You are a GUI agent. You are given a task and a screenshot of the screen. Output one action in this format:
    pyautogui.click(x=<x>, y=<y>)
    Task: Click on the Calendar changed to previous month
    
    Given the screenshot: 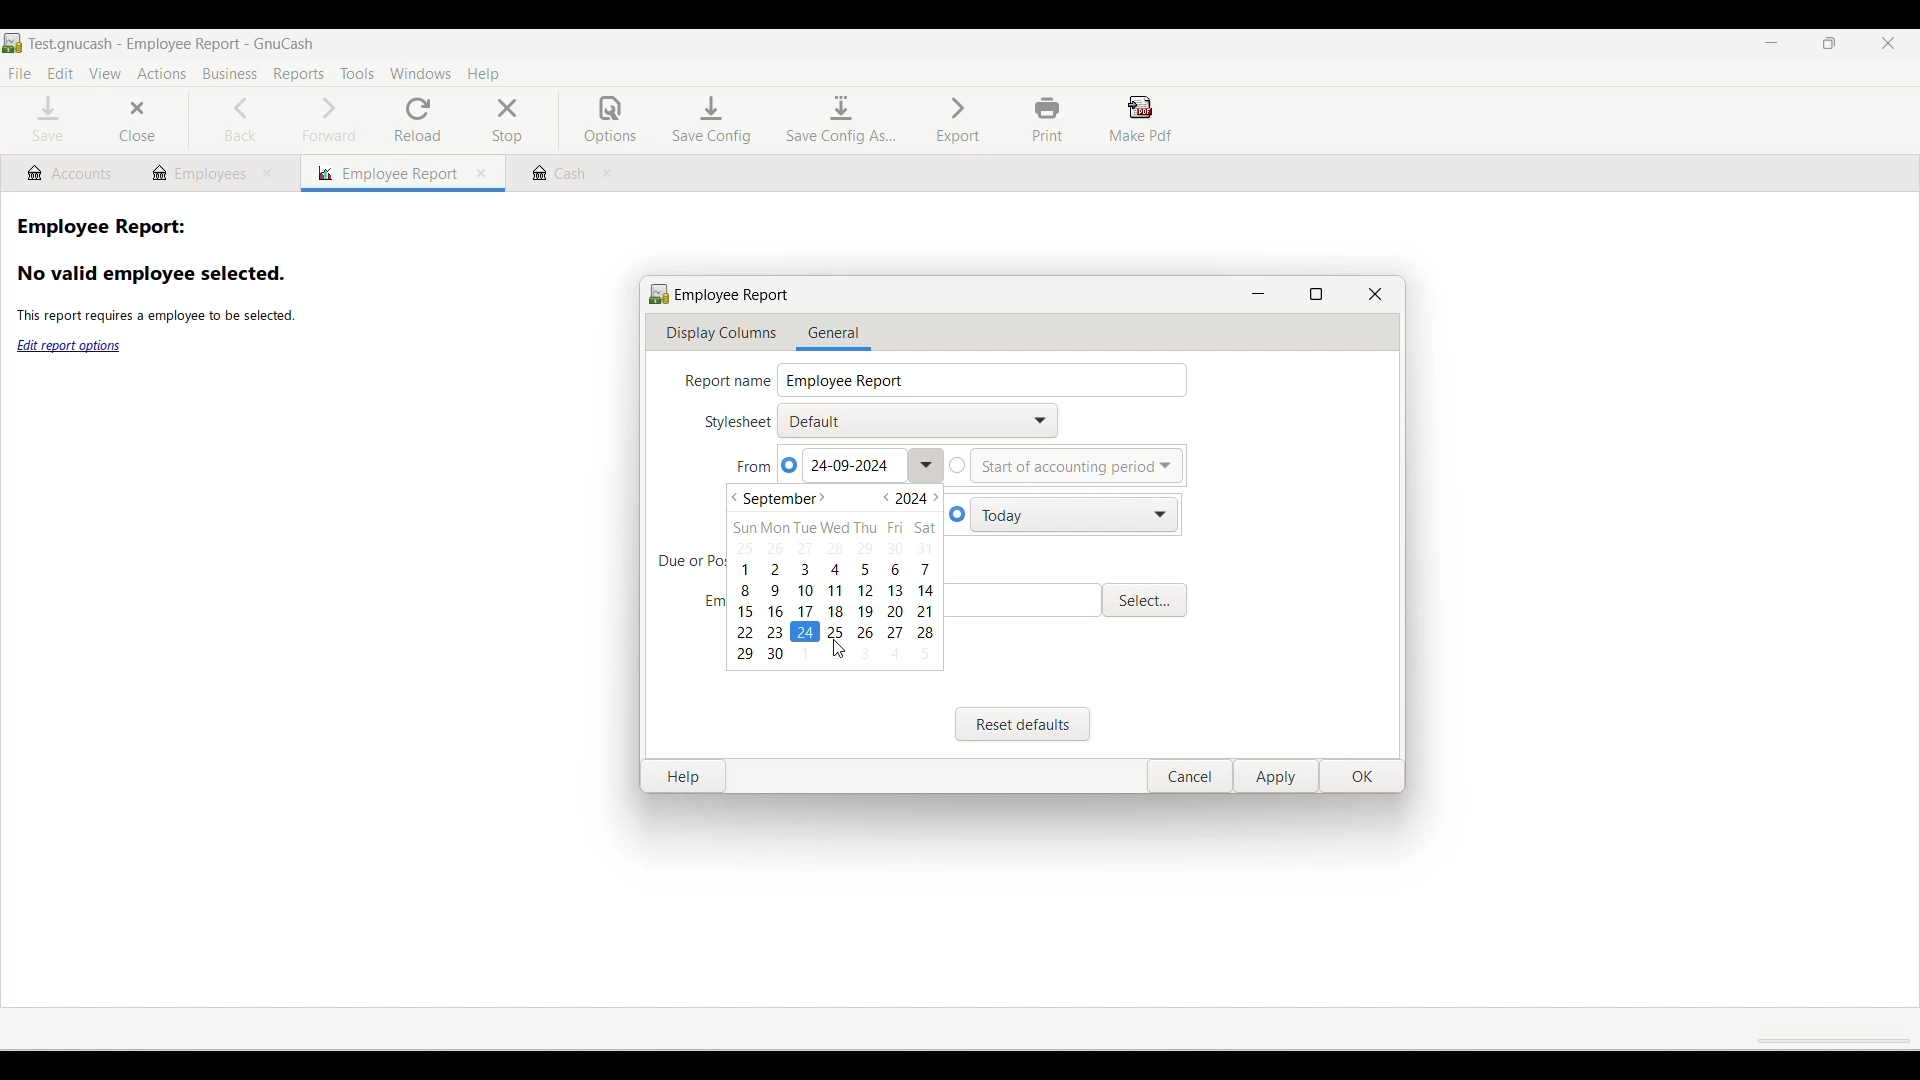 What is the action you would take?
    pyautogui.click(x=834, y=576)
    